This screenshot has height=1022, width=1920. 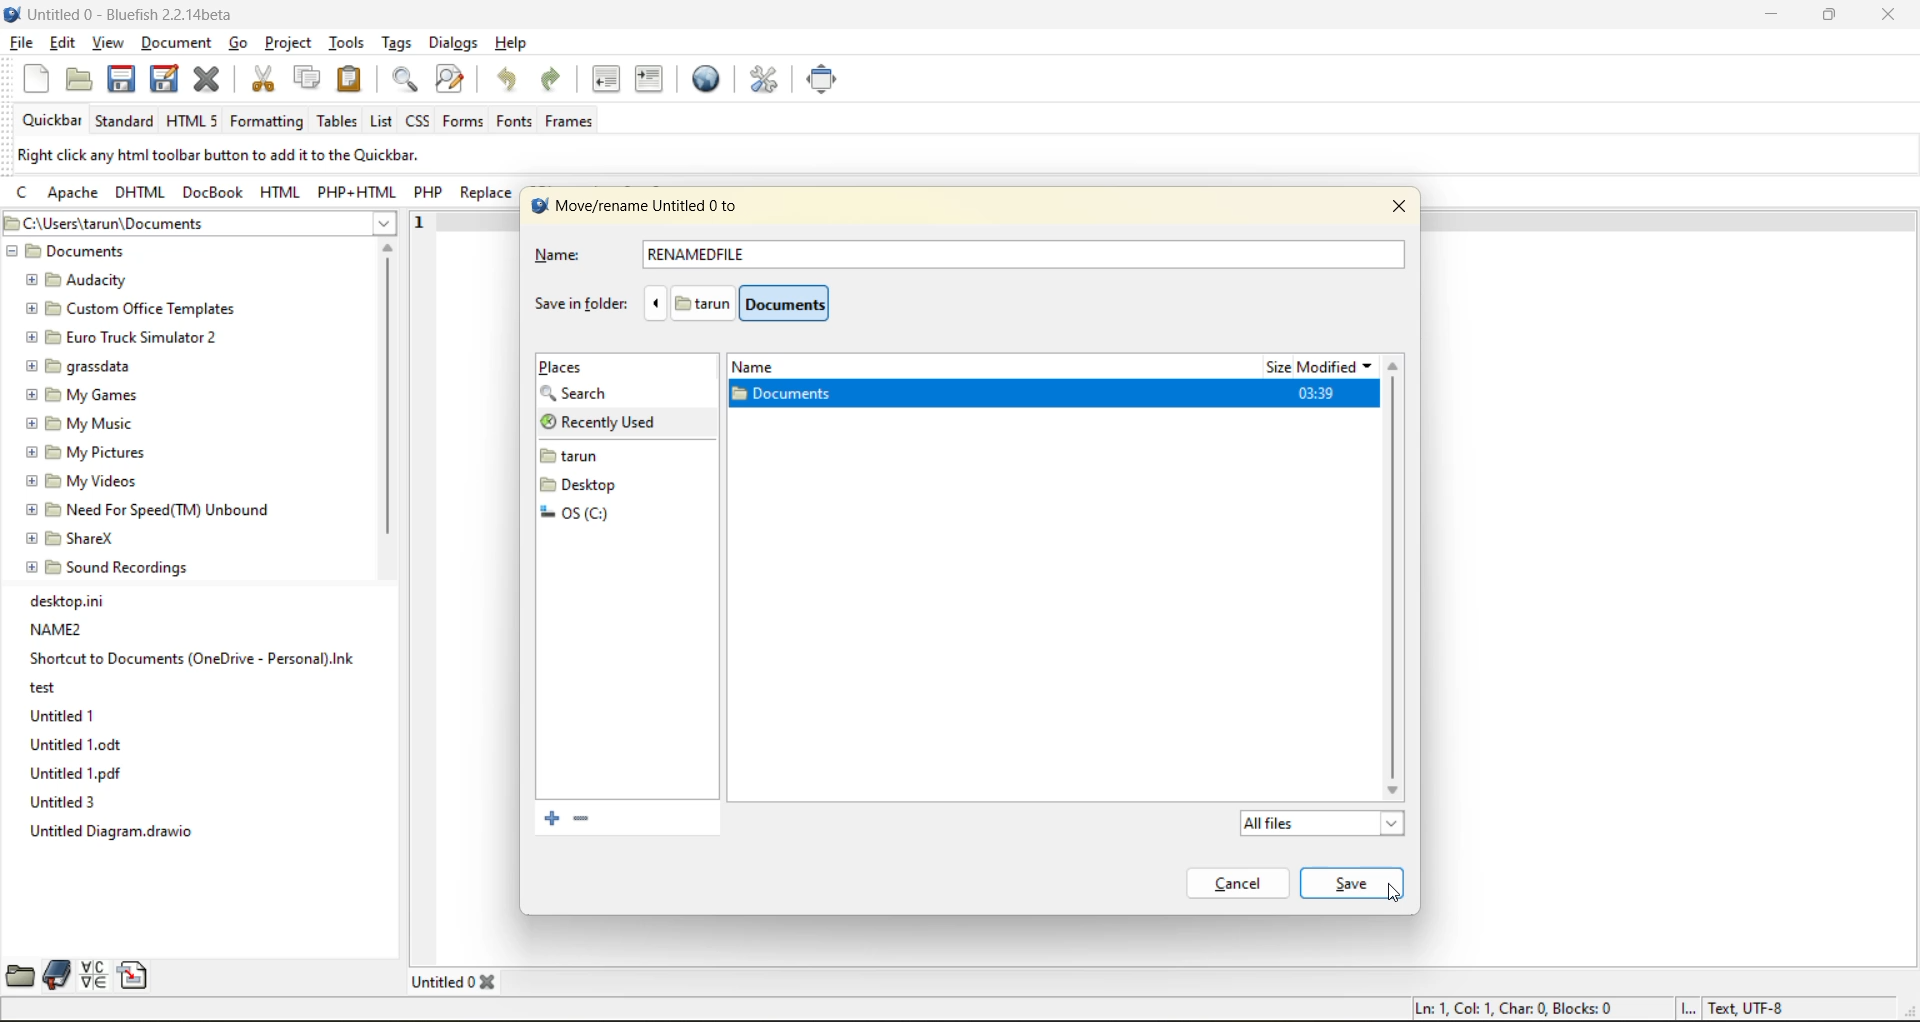 What do you see at coordinates (76, 252) in the screenshot?
I see `Documents` at bounding box center [76, 252].